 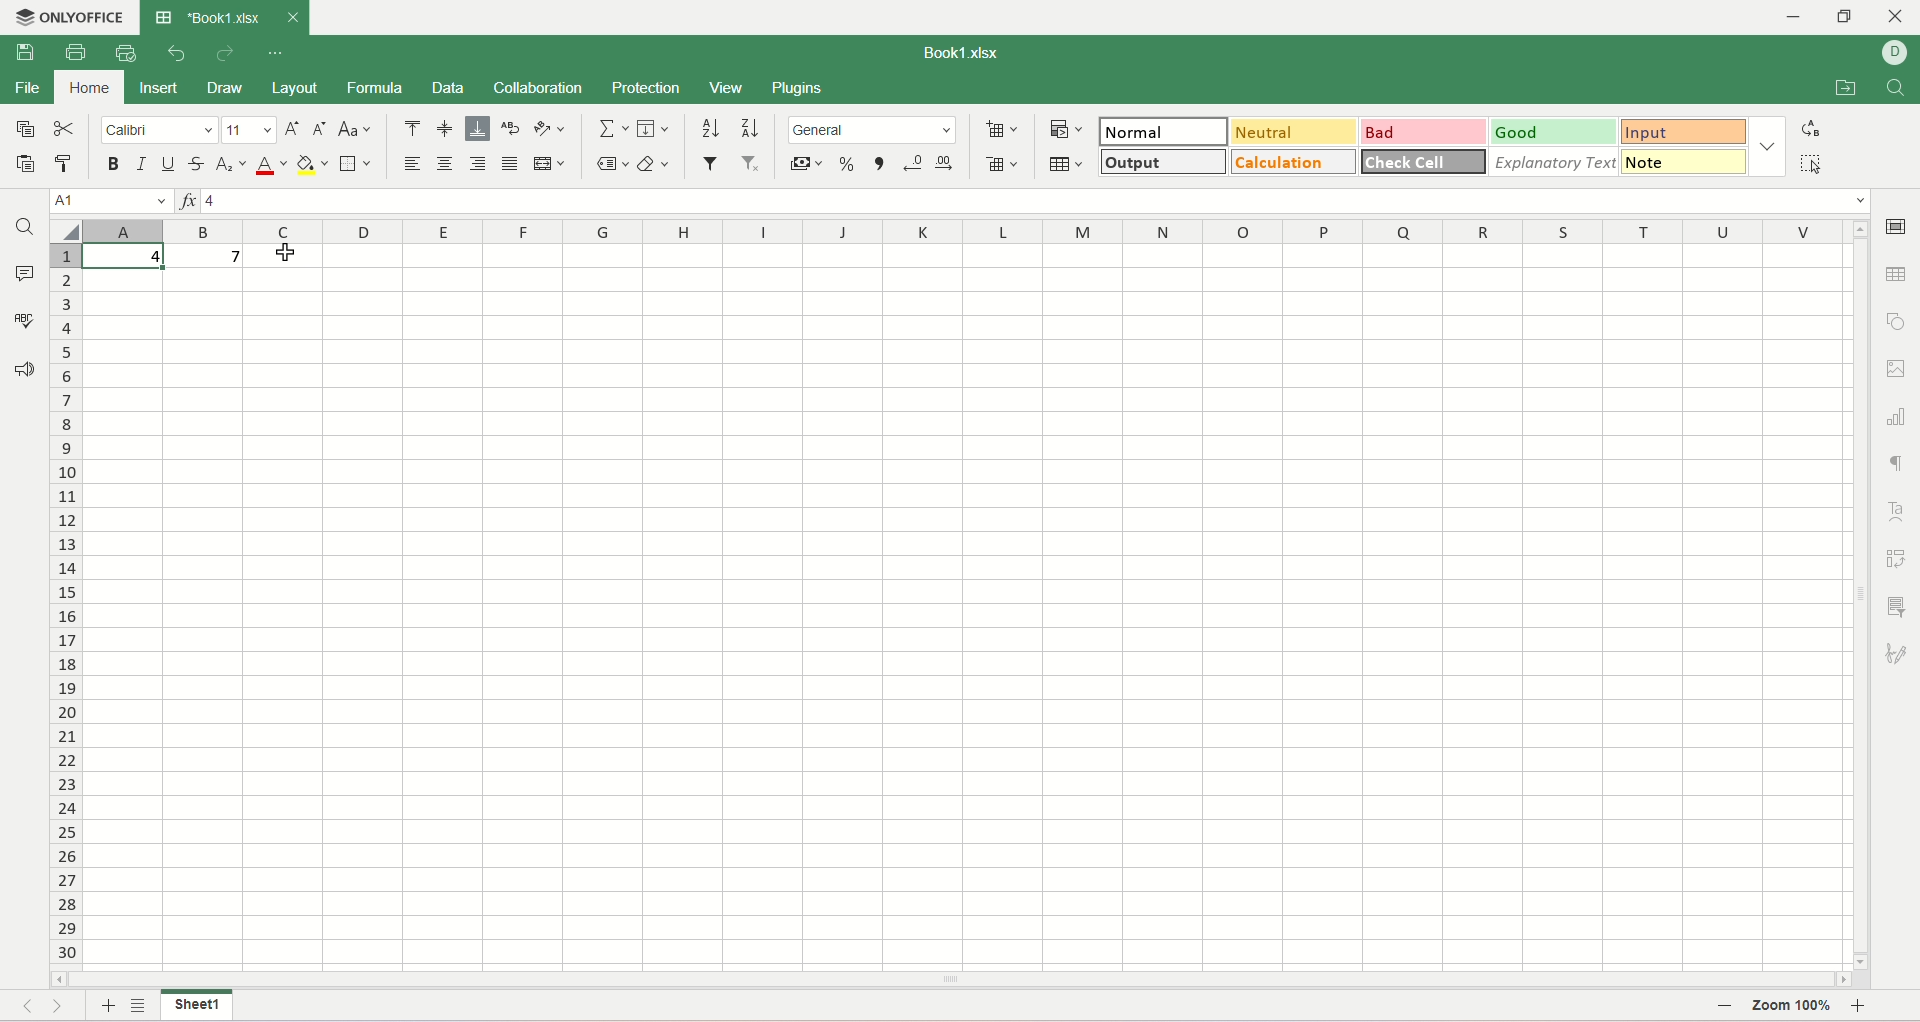 I want to click on summation, so click(x=611, y=128).